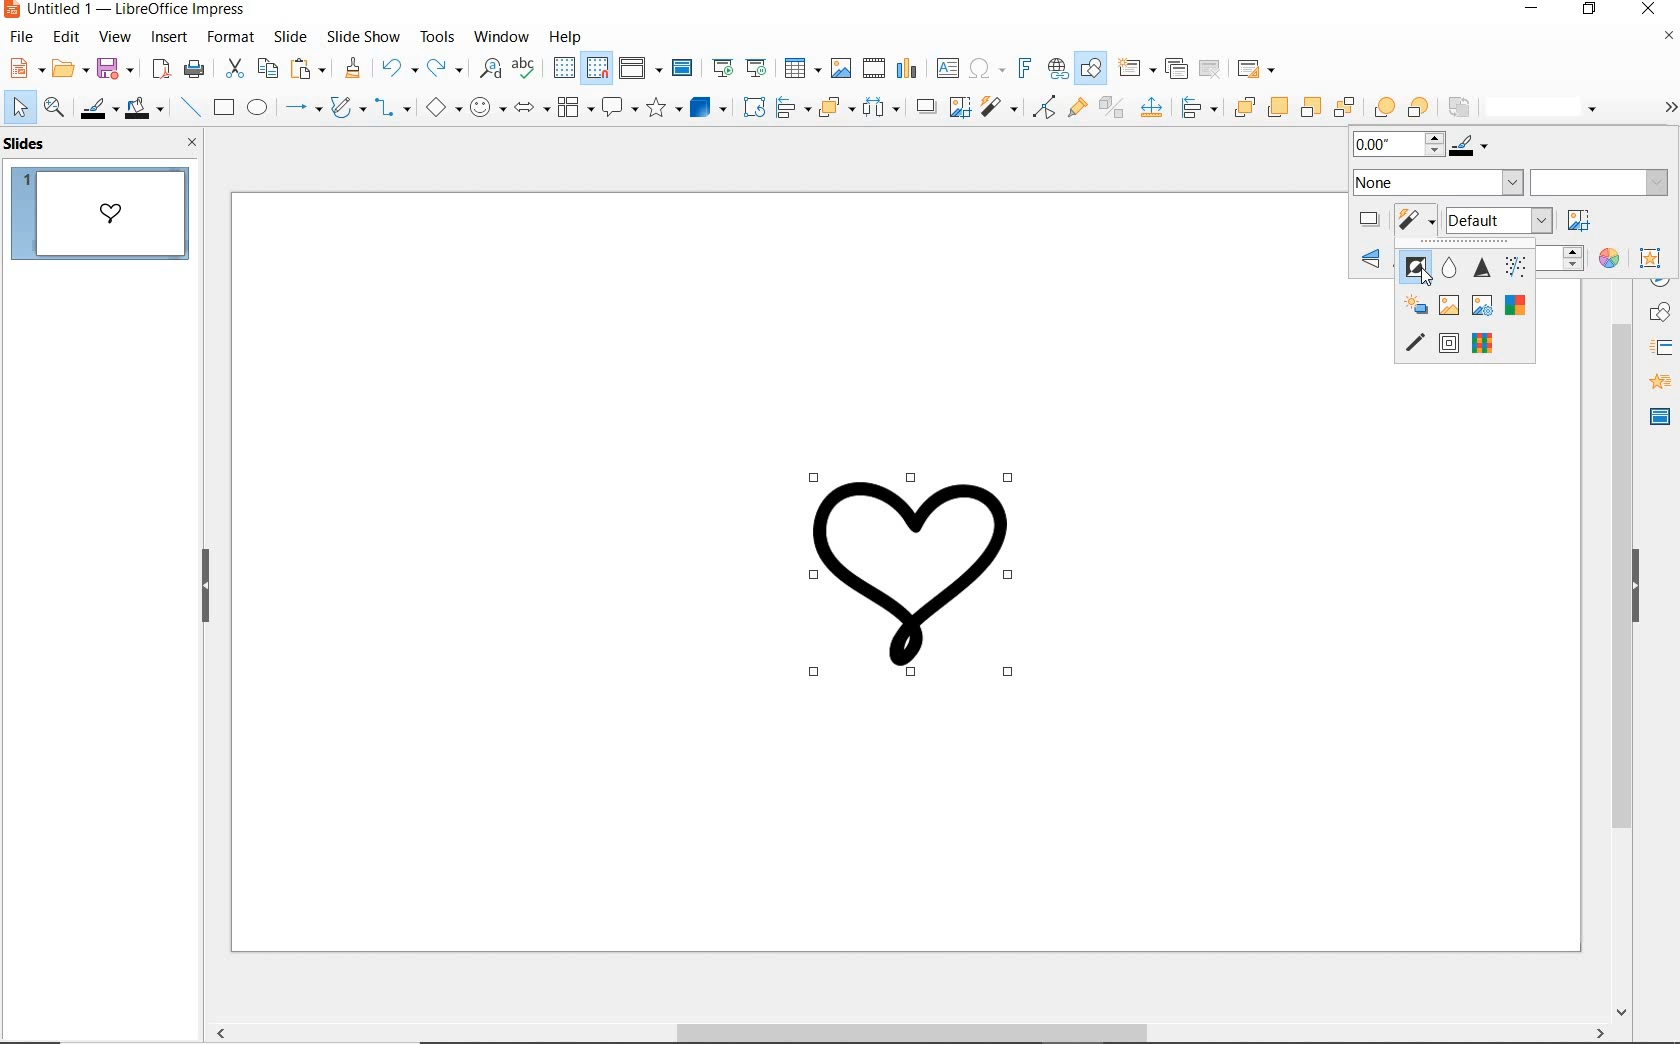  What do you see at coordinates (958, 107) in the screenshot?
I see `crop image` at bounding box center [958, 107].